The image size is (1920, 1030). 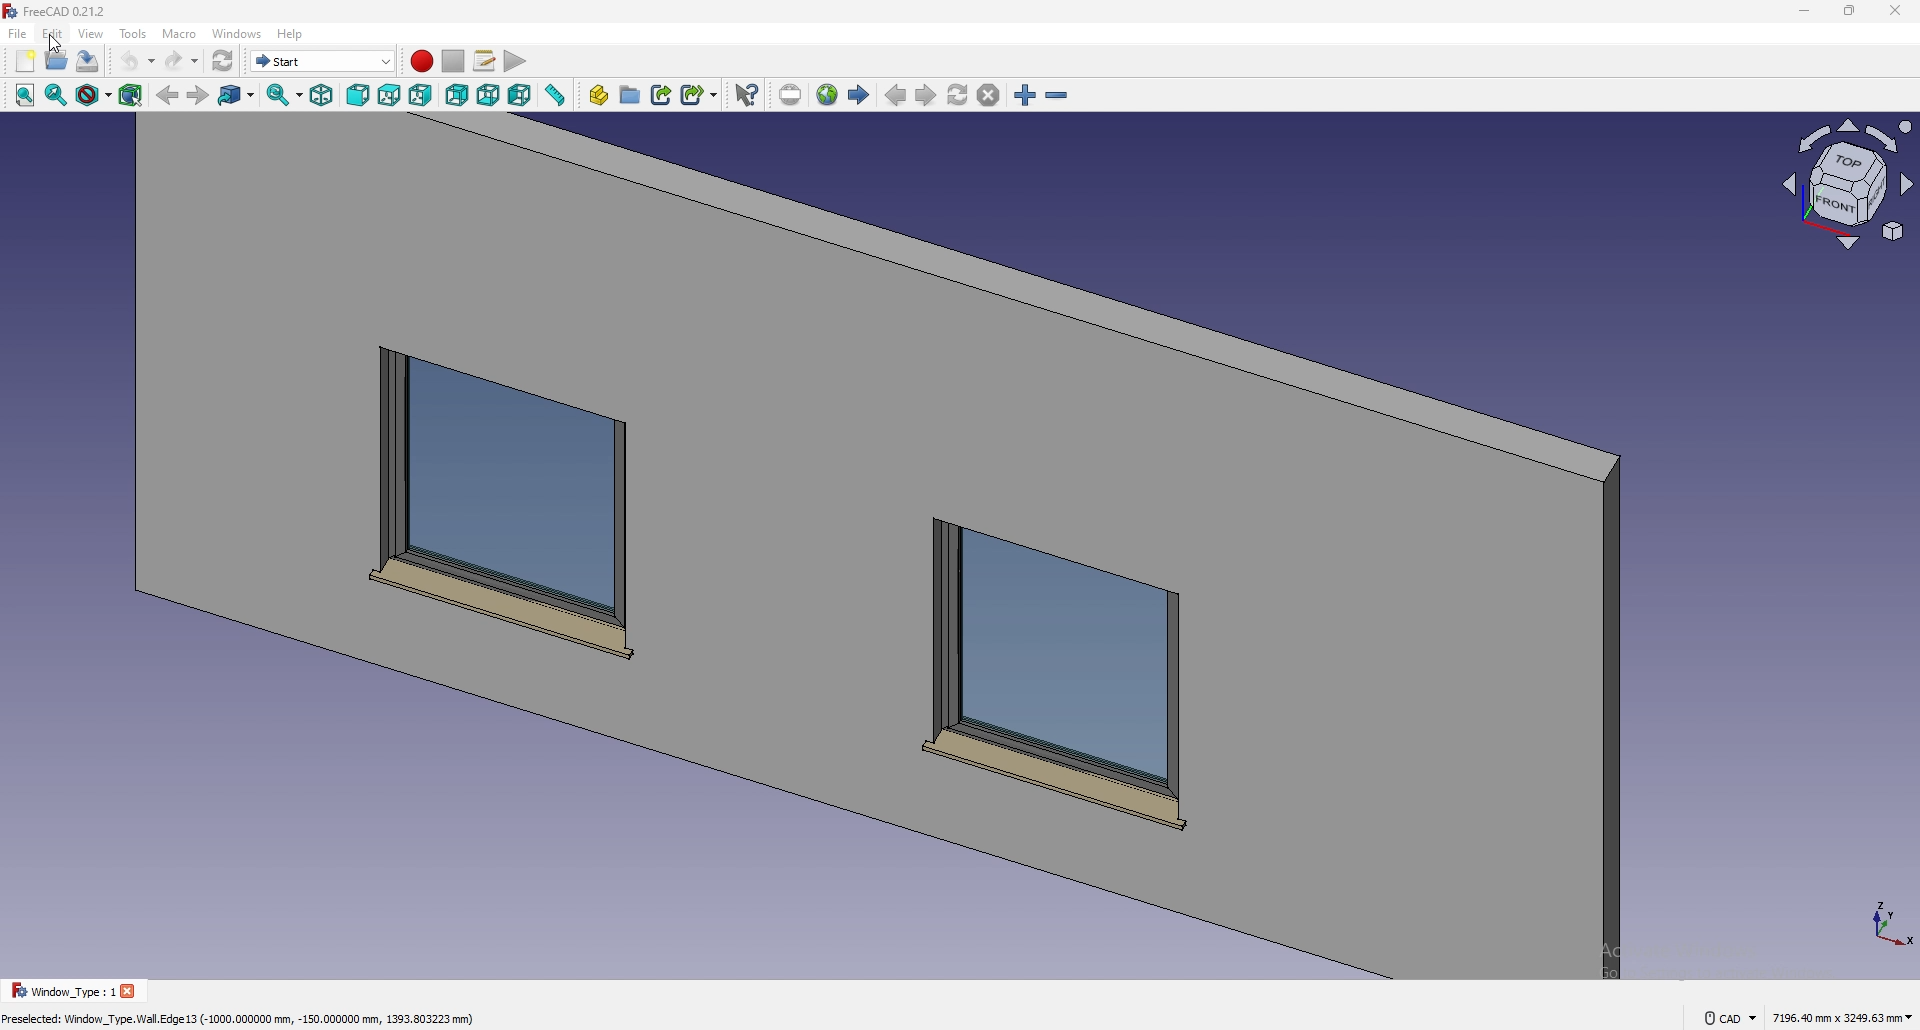 I want to click on set url, so click(x=790, y=95).